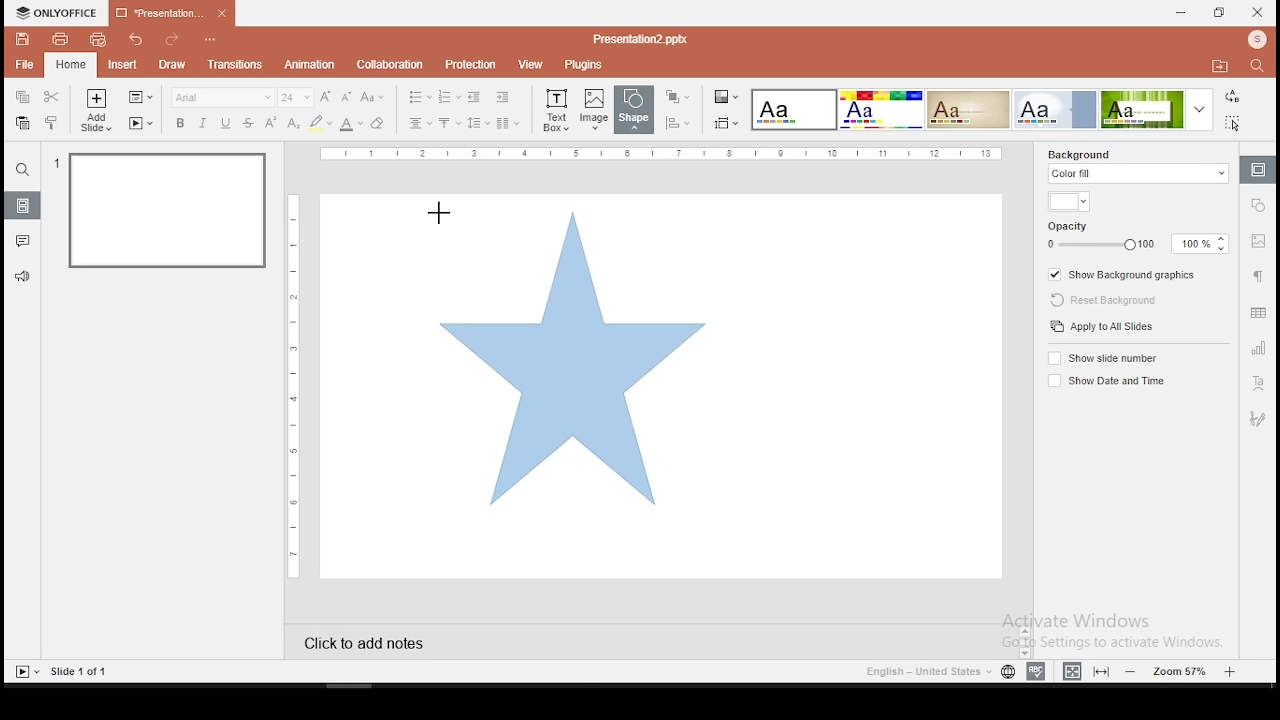 Image resolution: width=1280 pixels, height=720 pixels. I want to click on align shapes, so click(677, 123).